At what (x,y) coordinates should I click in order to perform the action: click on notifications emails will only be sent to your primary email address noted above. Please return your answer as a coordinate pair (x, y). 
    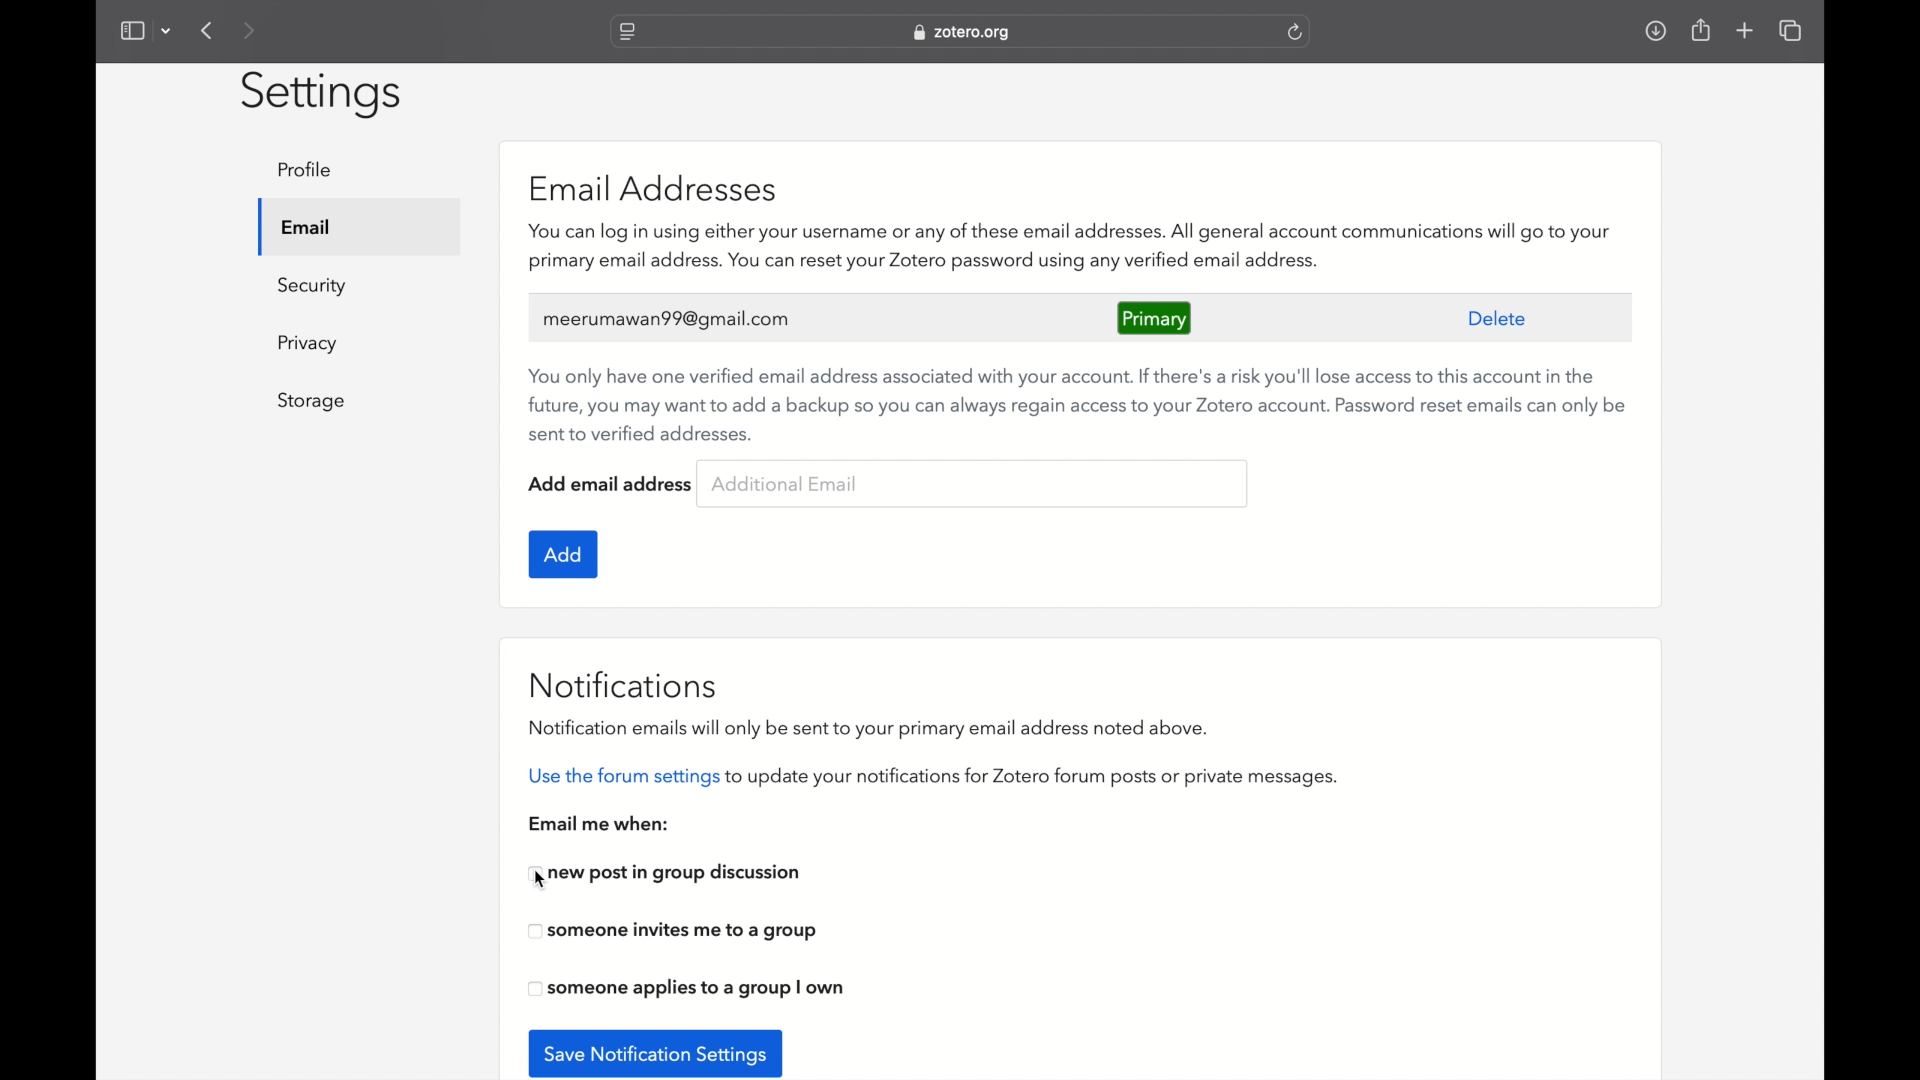
    Looking at the image, I should click on (868, 726).